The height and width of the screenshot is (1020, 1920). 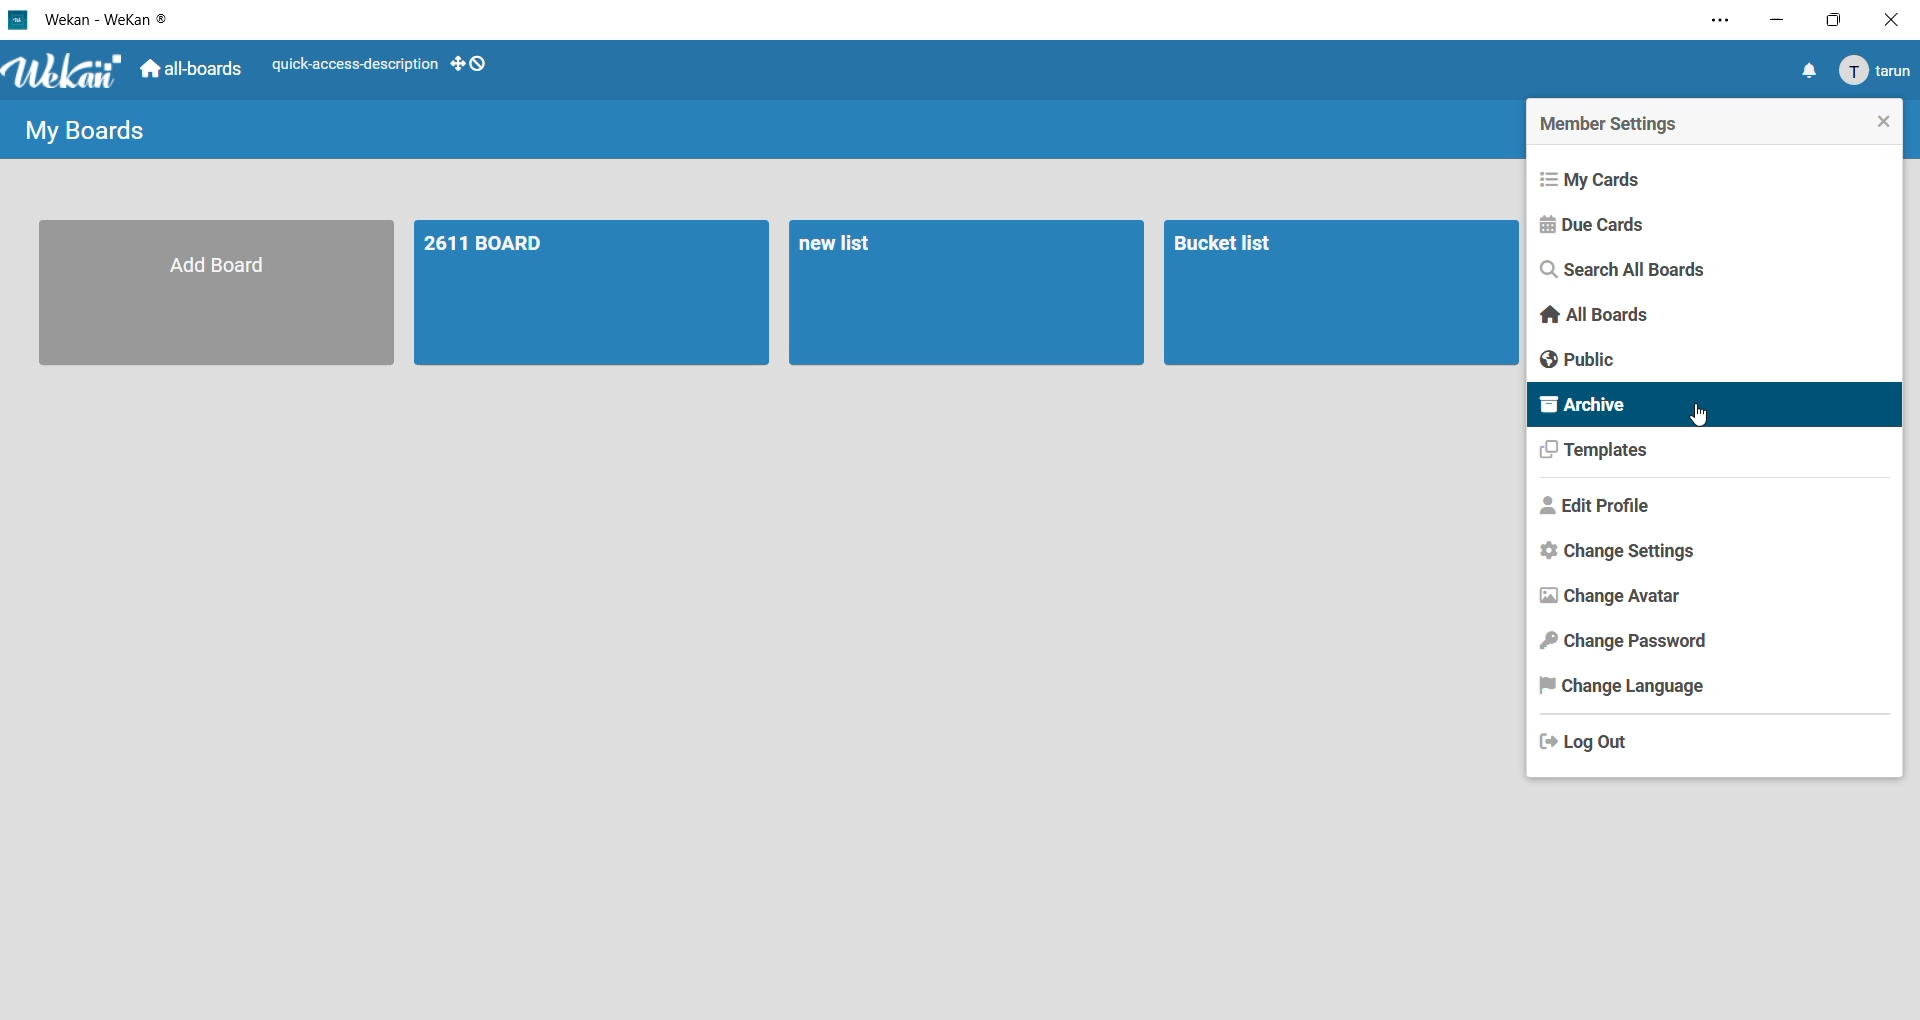 I want to click on settings, so click(x=1714, y=22).